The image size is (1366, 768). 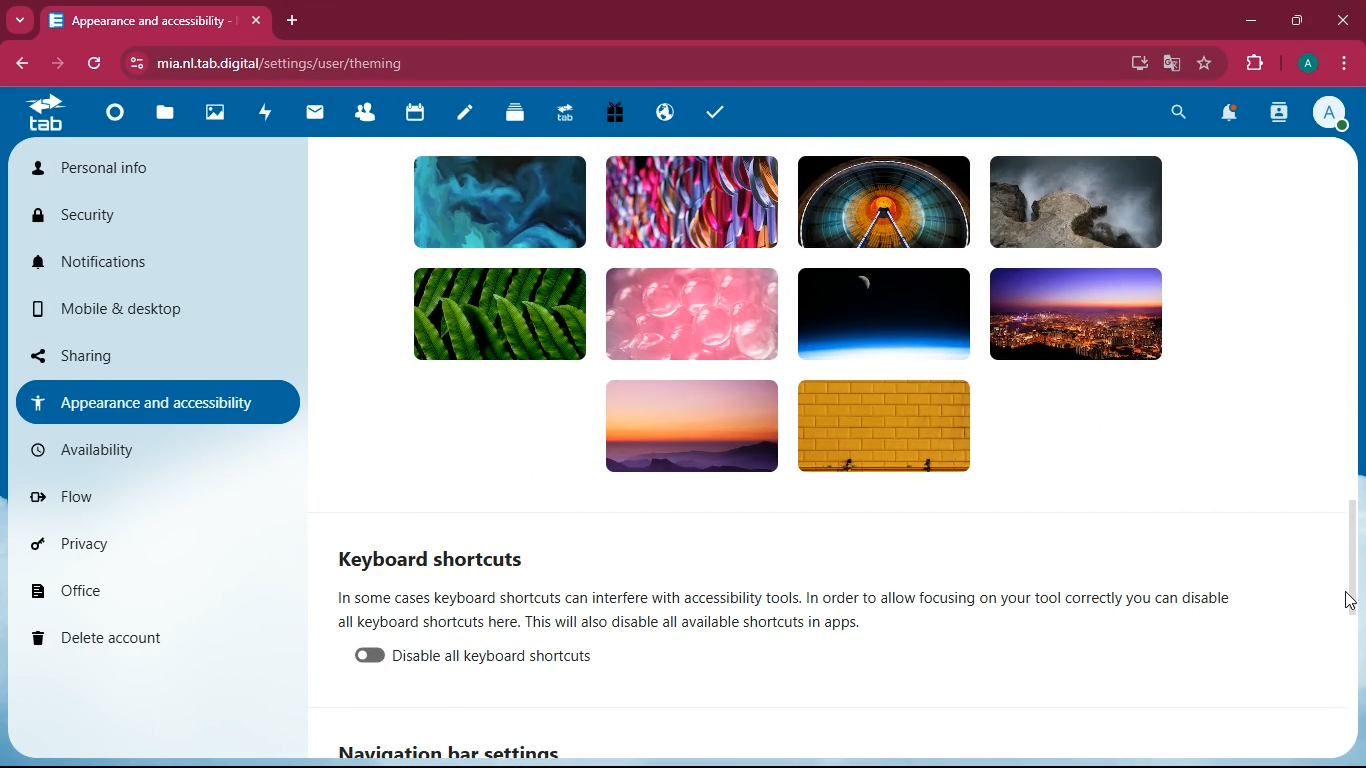 I want to click on enable, so click(x=373, y=658).